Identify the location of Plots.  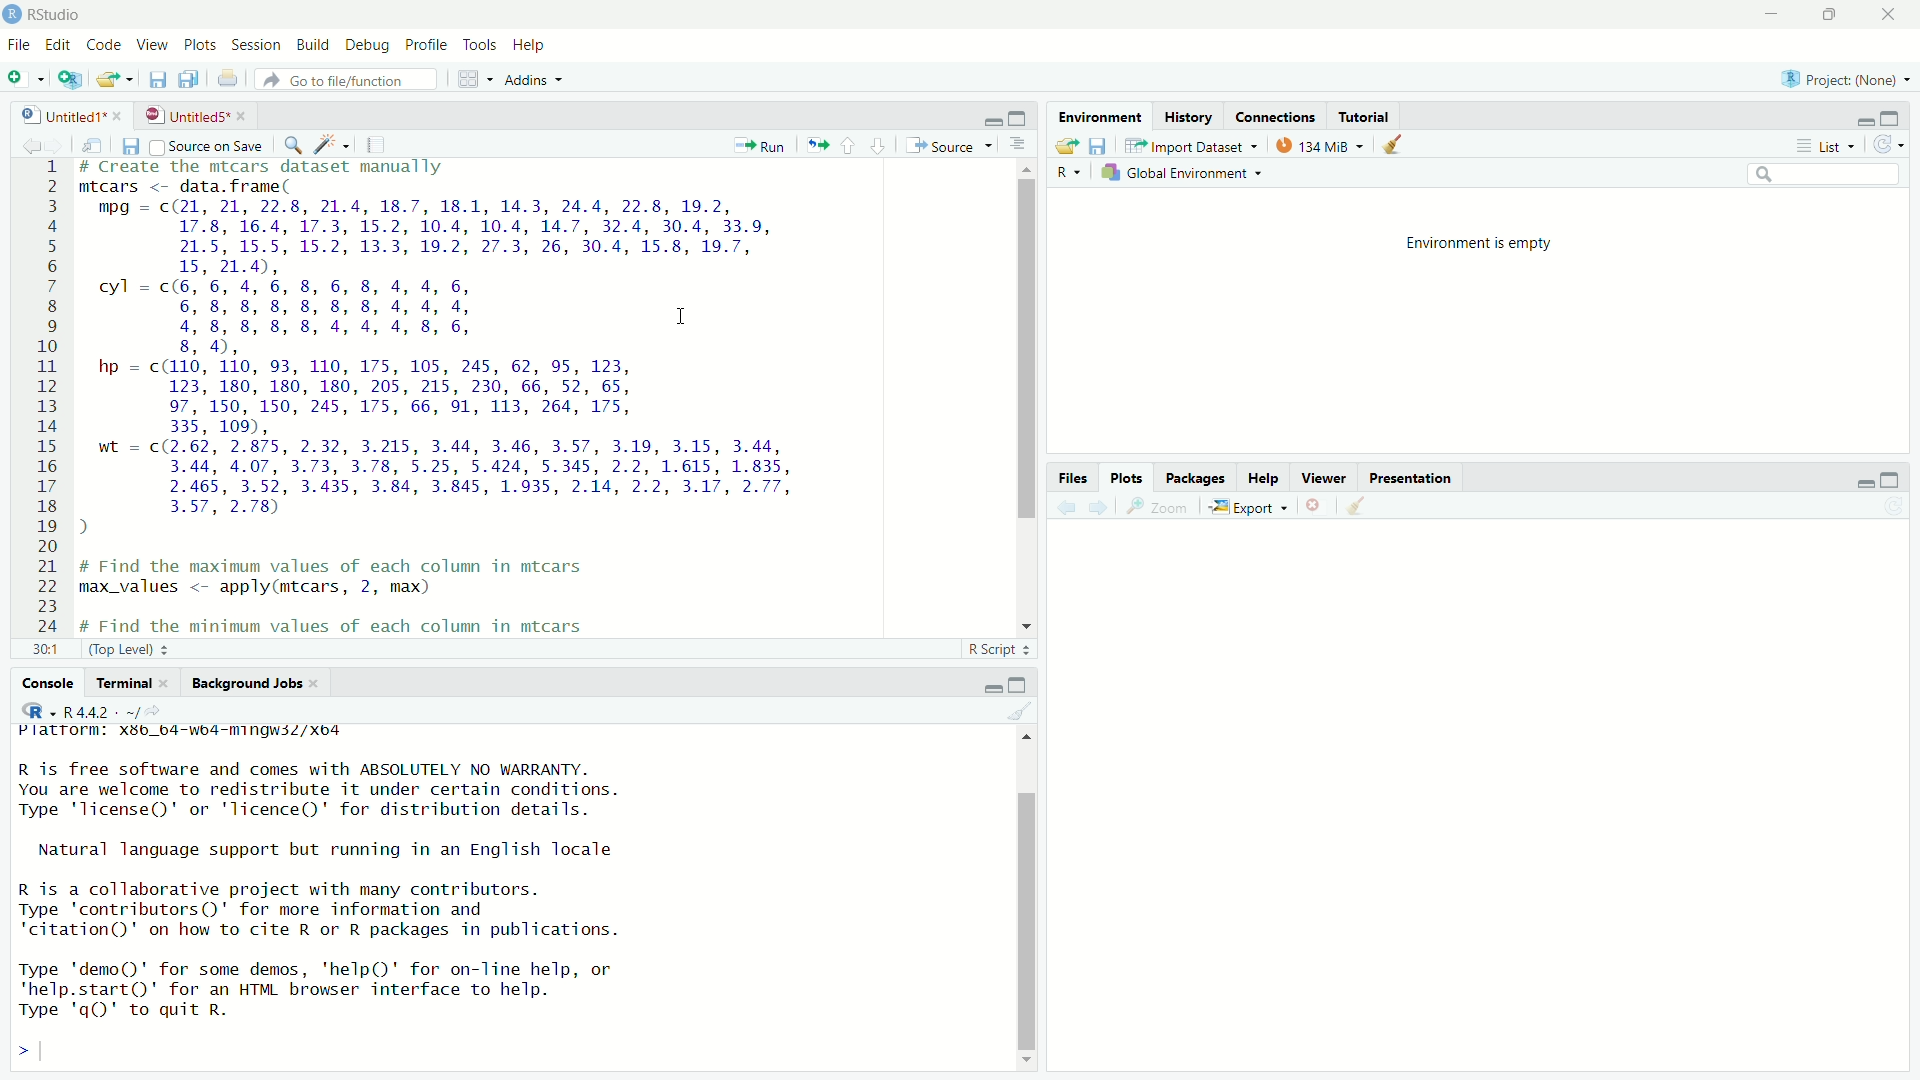
(201, 44).